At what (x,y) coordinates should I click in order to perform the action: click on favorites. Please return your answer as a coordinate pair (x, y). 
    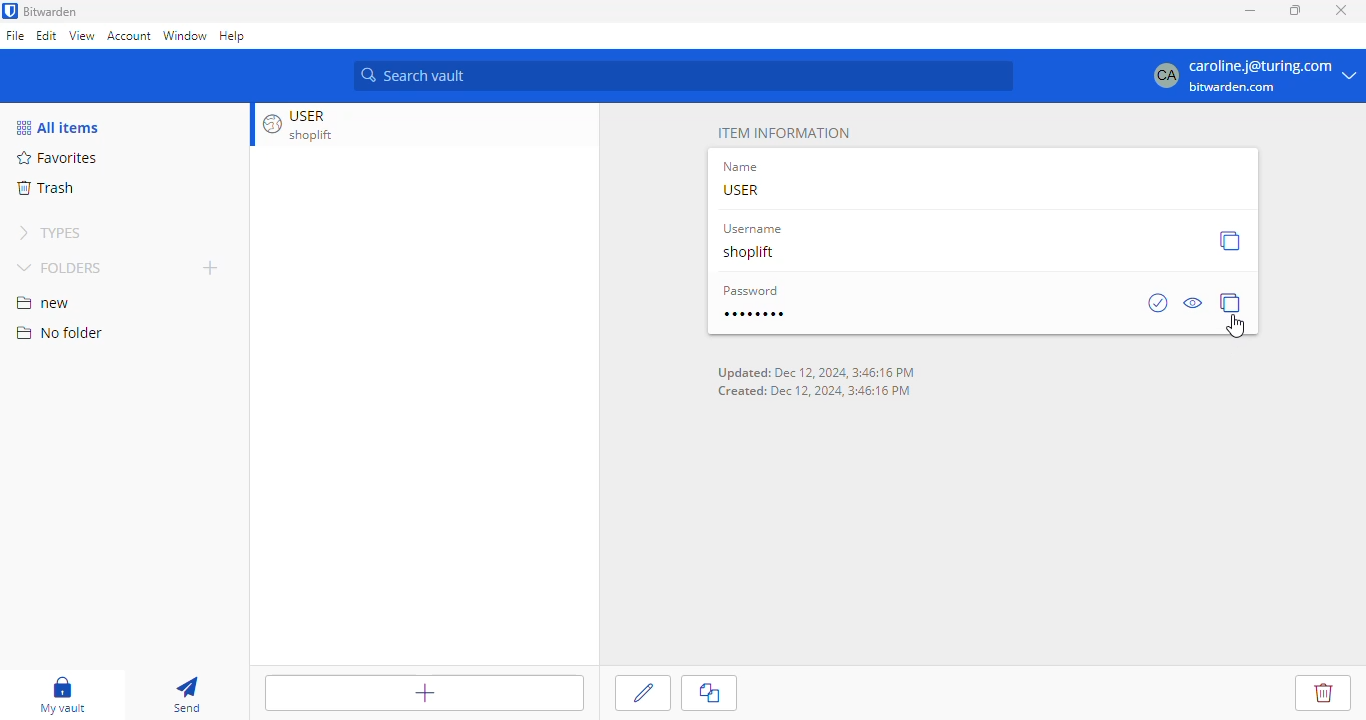
    Looking at the image, I should click on (58, 157).